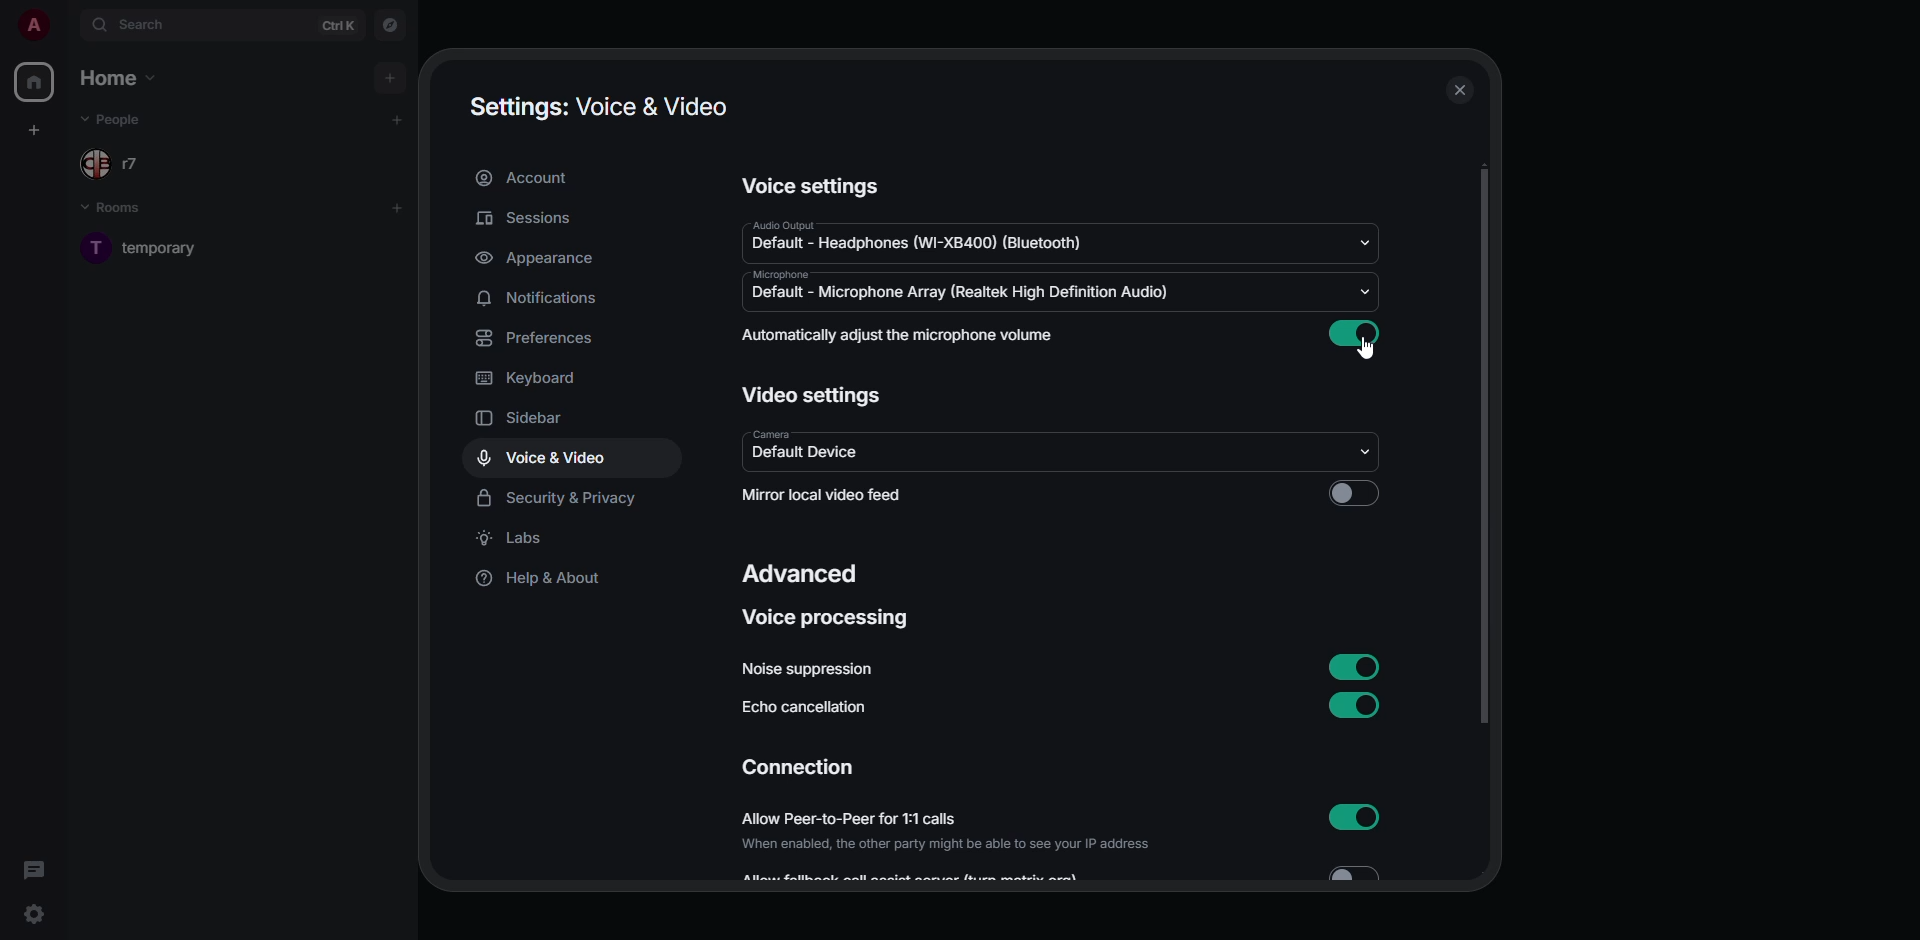 Image resolution: width=1920 pixels, height=940 pixels. Describe the element at coordinates (526, 218) in the screenshot. I see `sessions` at that location.